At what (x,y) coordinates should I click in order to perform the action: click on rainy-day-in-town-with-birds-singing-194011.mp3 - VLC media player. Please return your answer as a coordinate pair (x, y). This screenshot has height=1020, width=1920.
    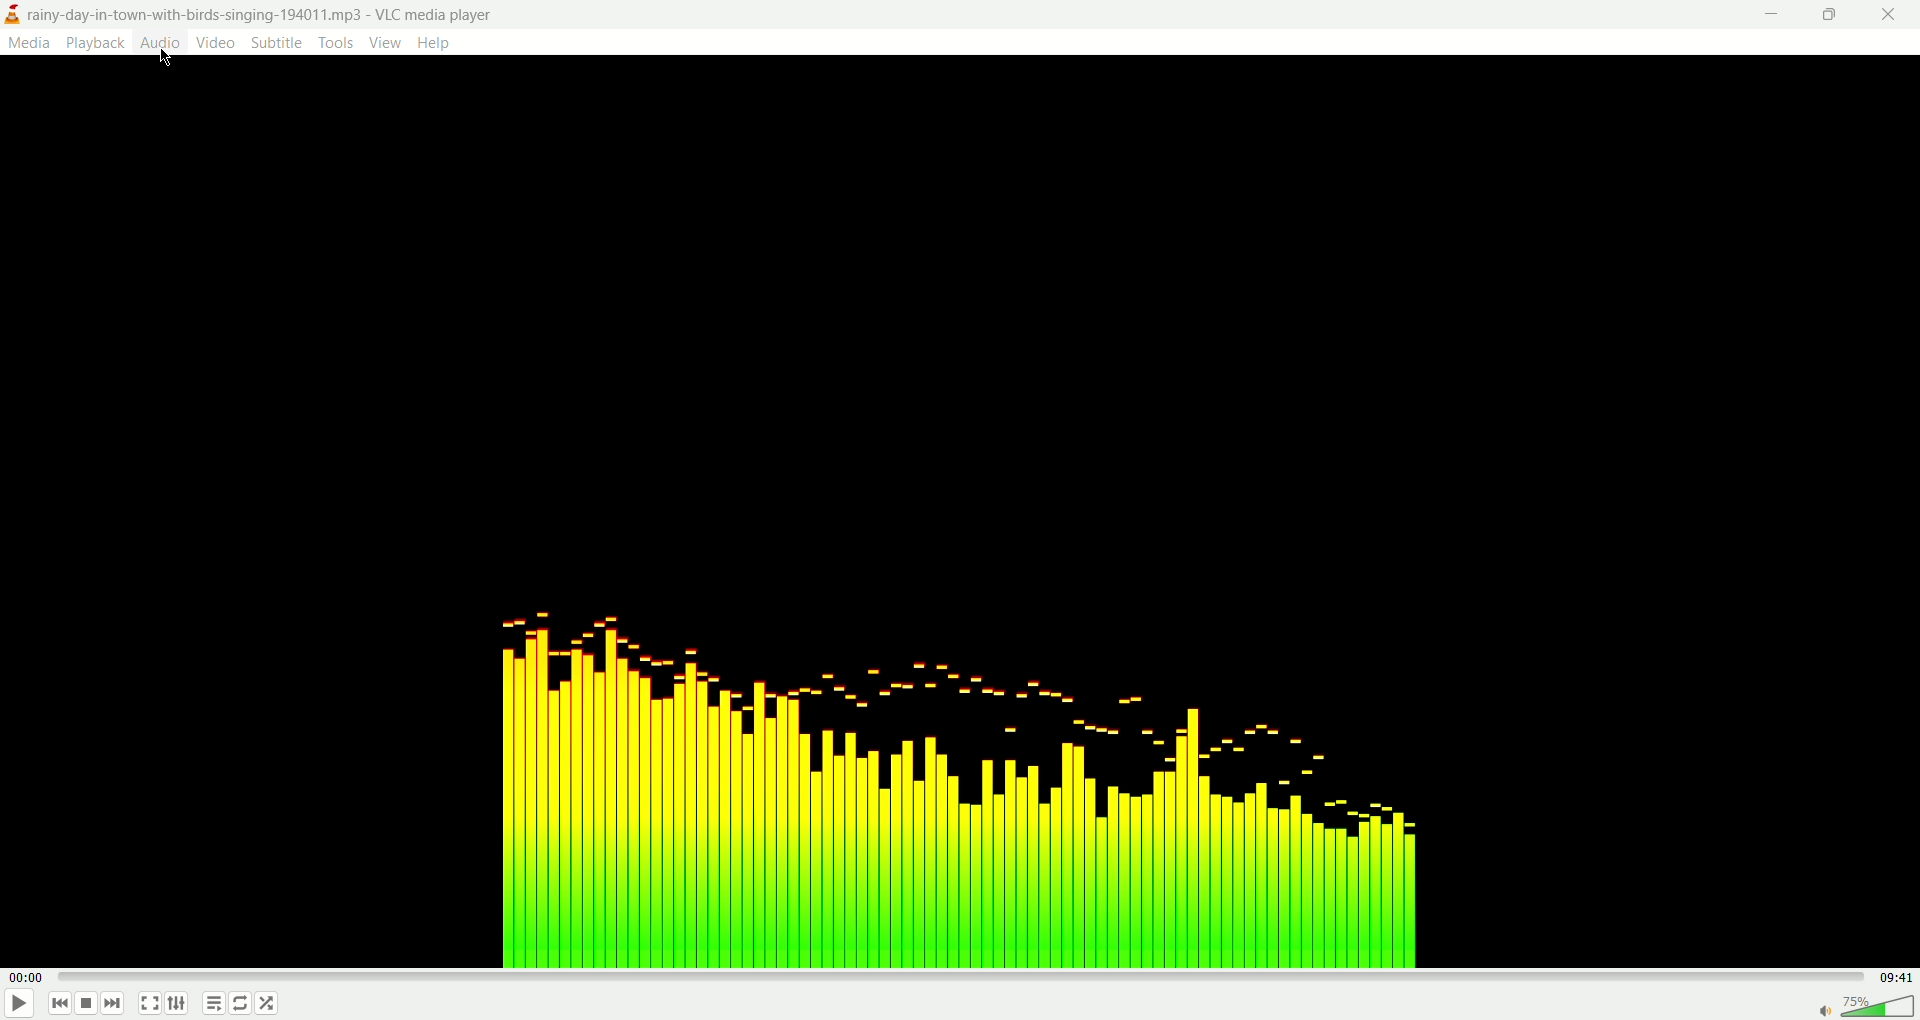
    Looking at the image, I should click on (273, 13).